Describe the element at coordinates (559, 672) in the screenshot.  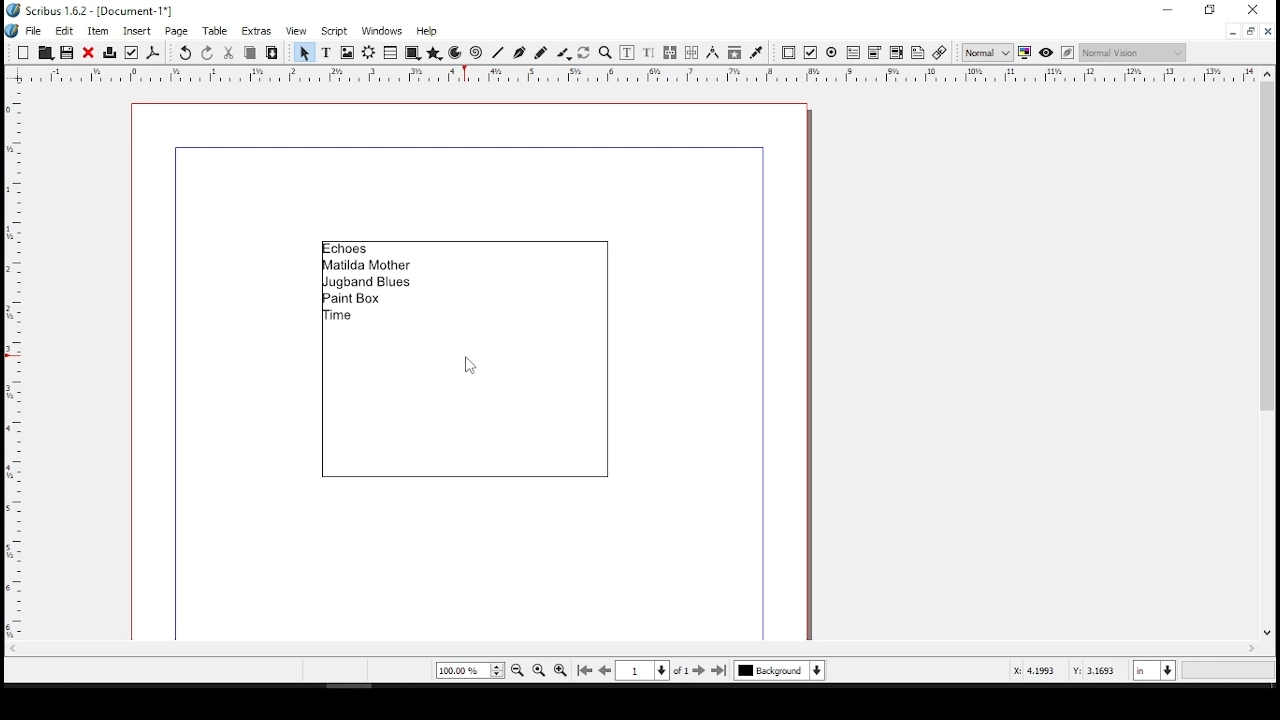
I see `zoom in` at that location.